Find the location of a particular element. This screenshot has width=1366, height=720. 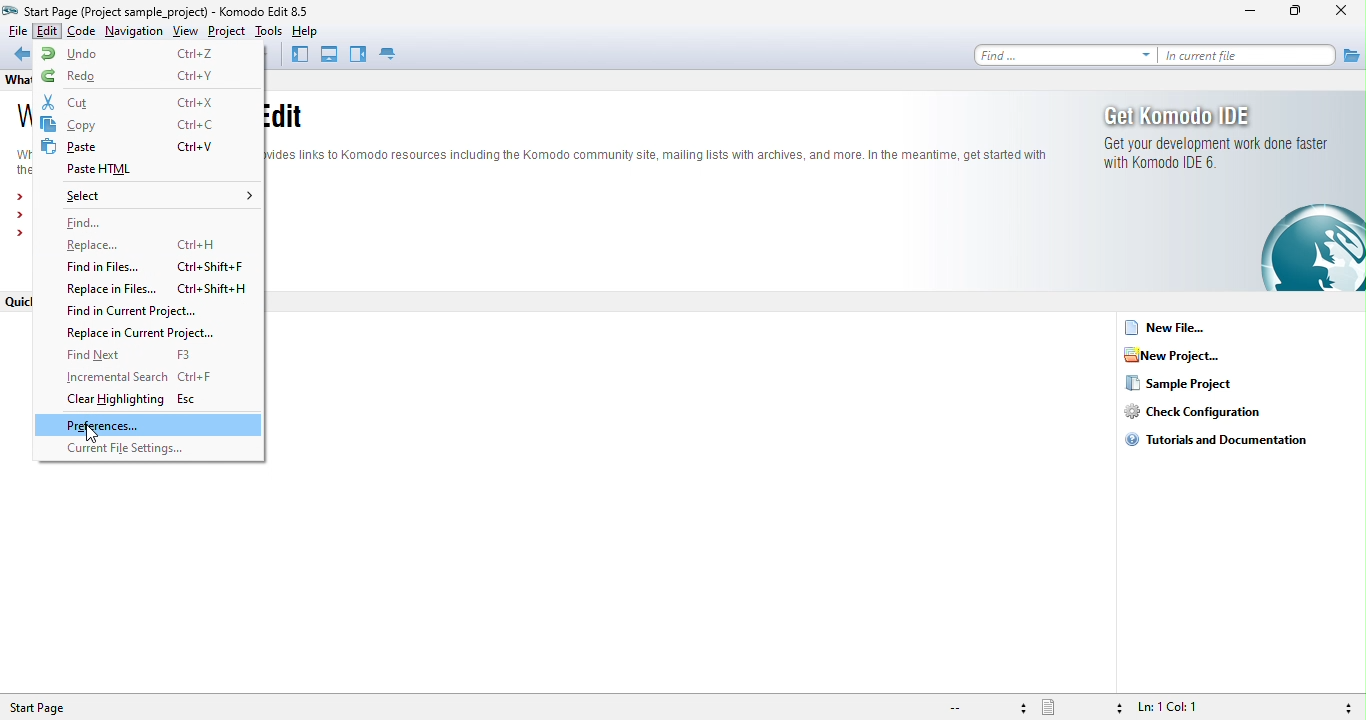

clear highlighting is located at coordinates (152, 400).